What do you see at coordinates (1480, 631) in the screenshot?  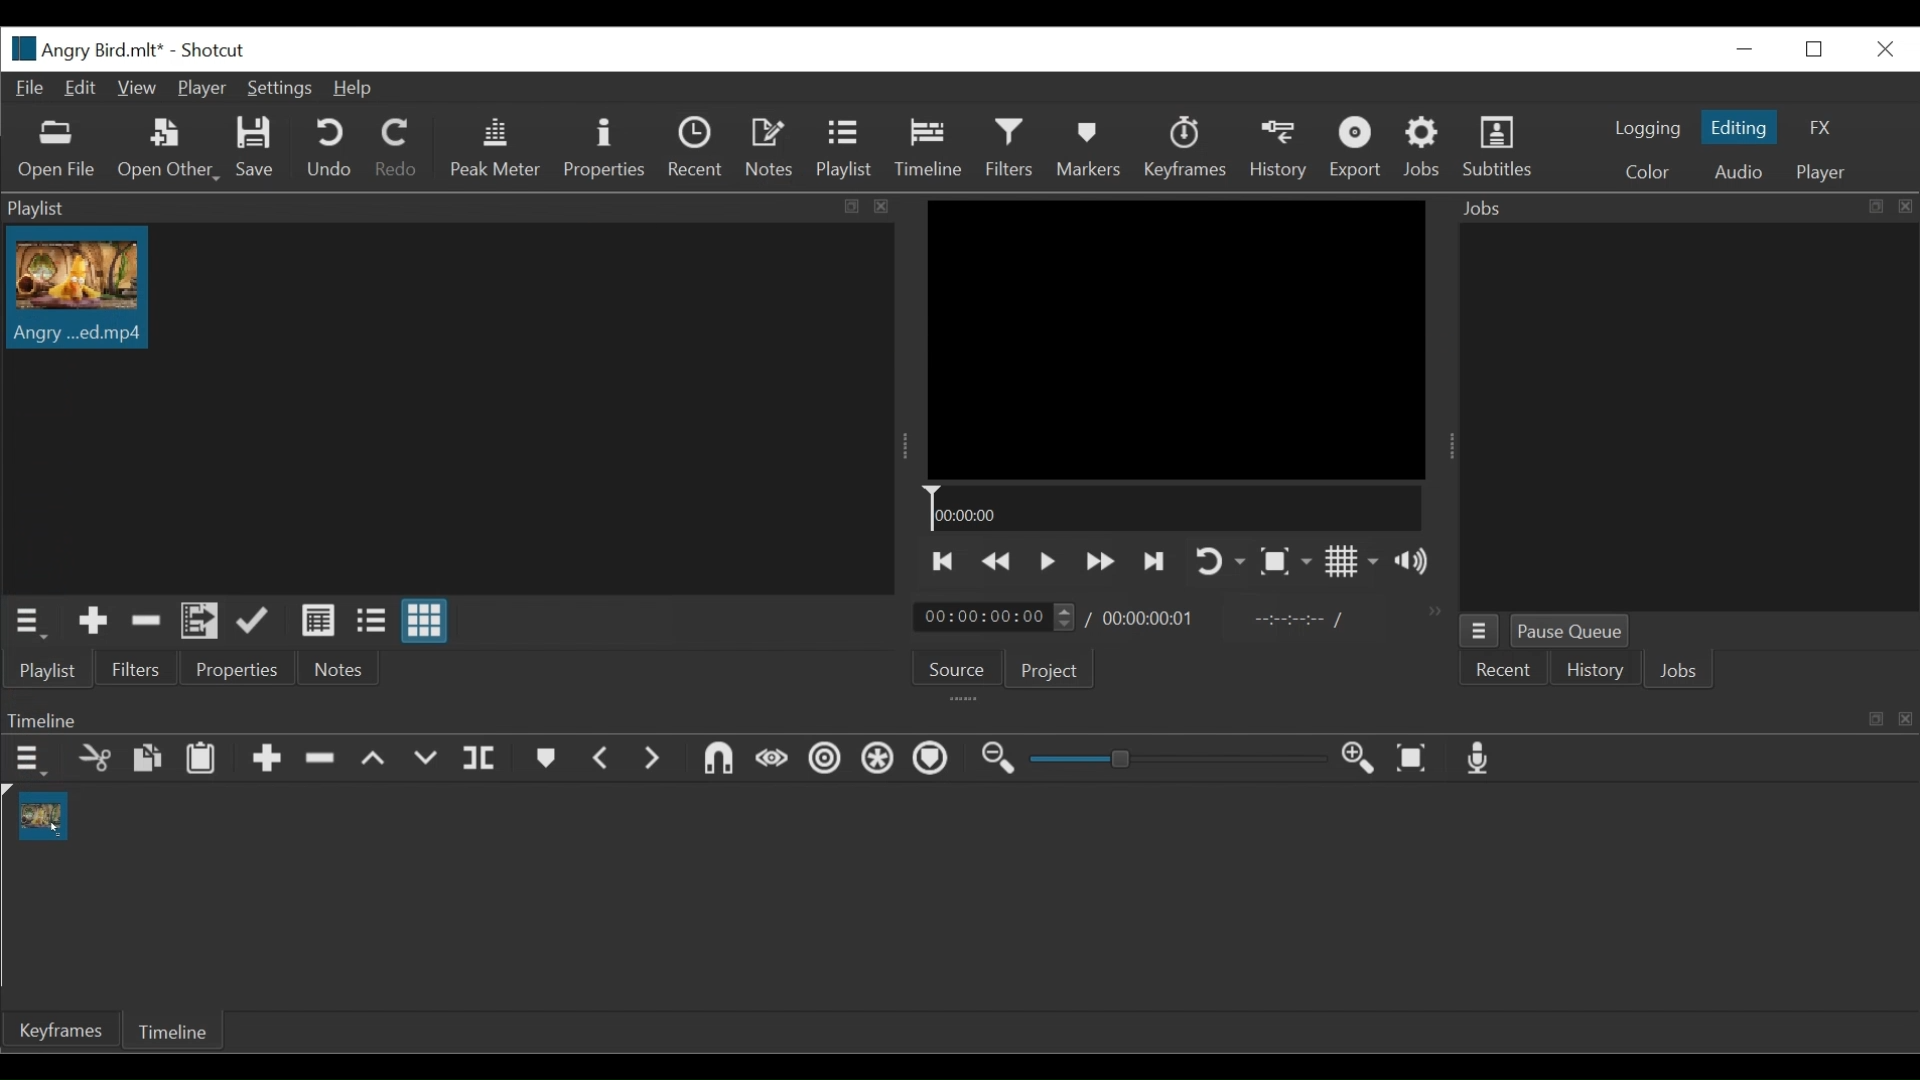 I see `Jobs menu` at bounding box center [1480, 631].